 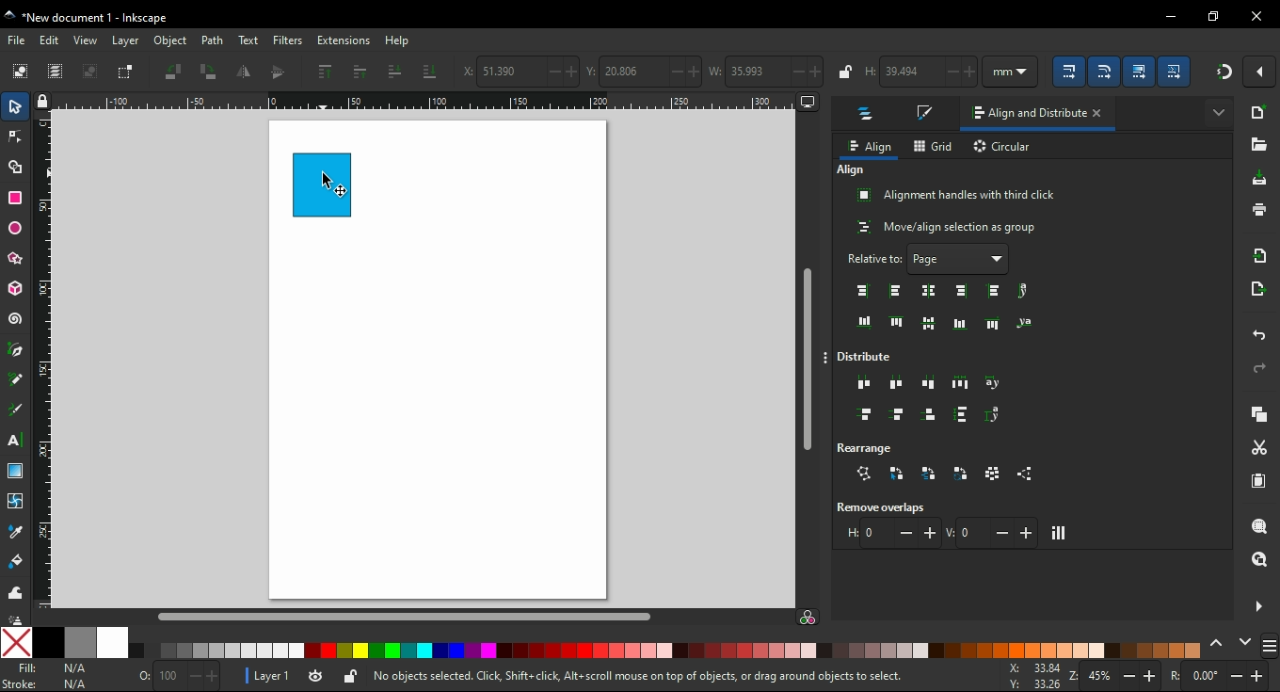 I want to click on vertical coordinate of selection, so click(x=642, y=70).